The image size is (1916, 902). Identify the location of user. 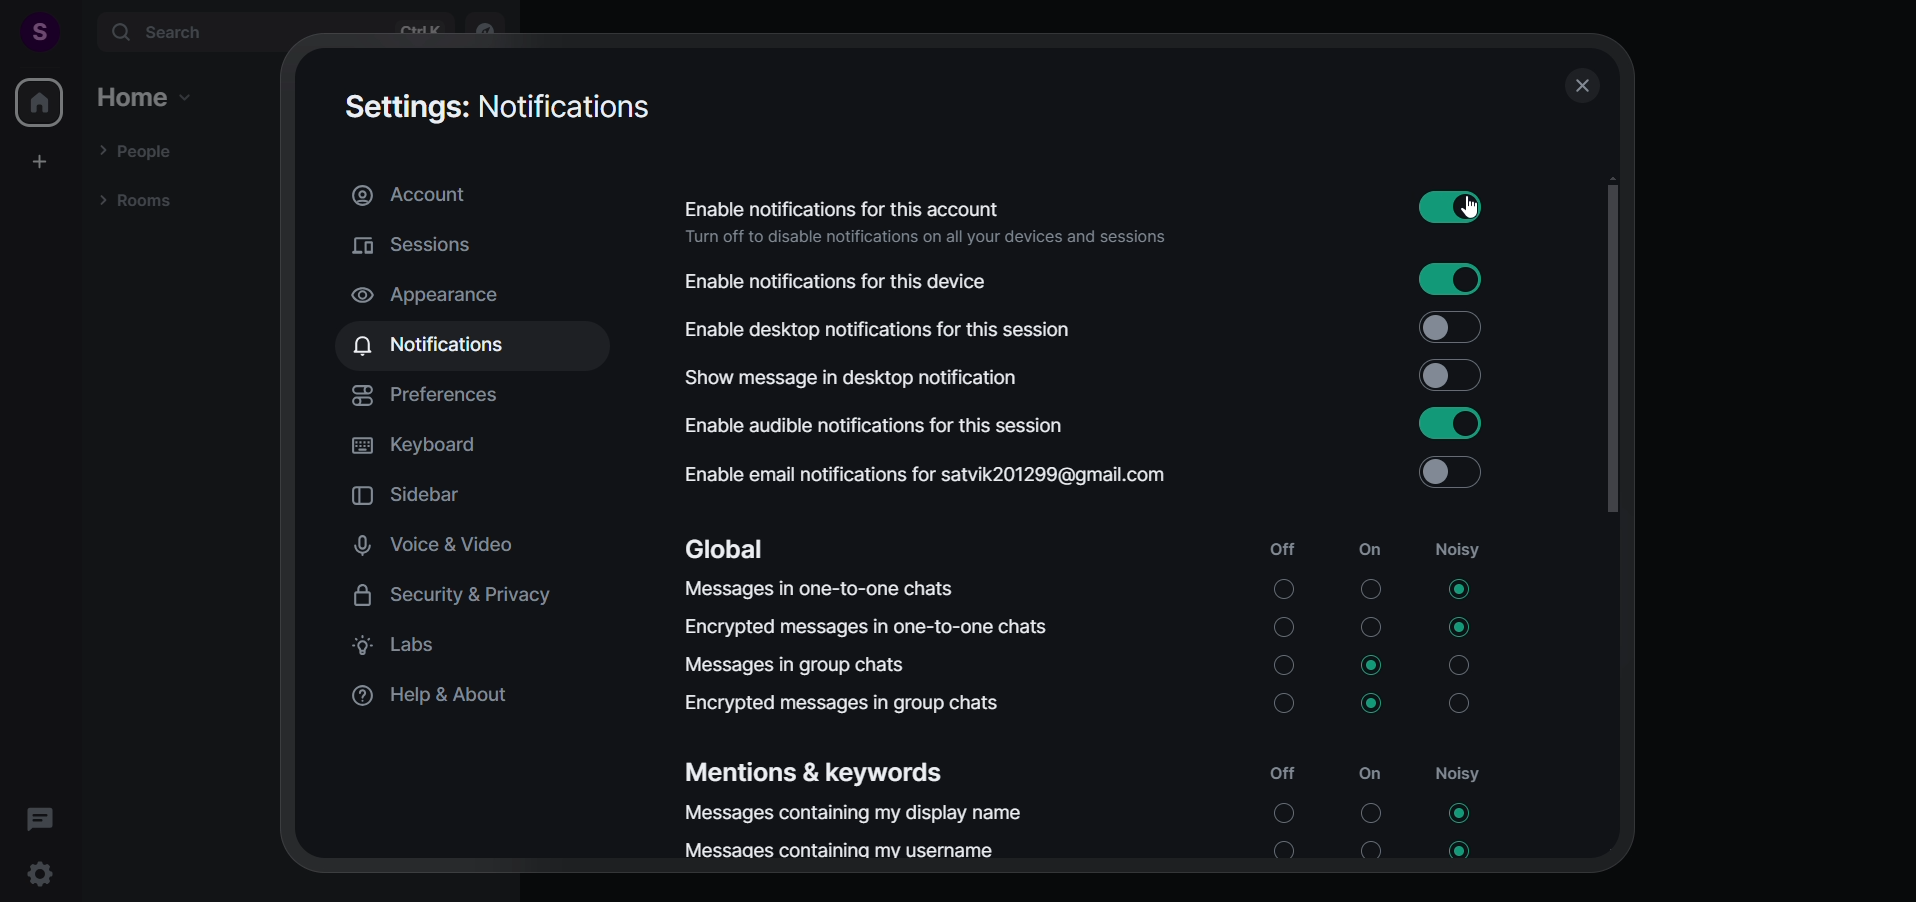
(31, 30).